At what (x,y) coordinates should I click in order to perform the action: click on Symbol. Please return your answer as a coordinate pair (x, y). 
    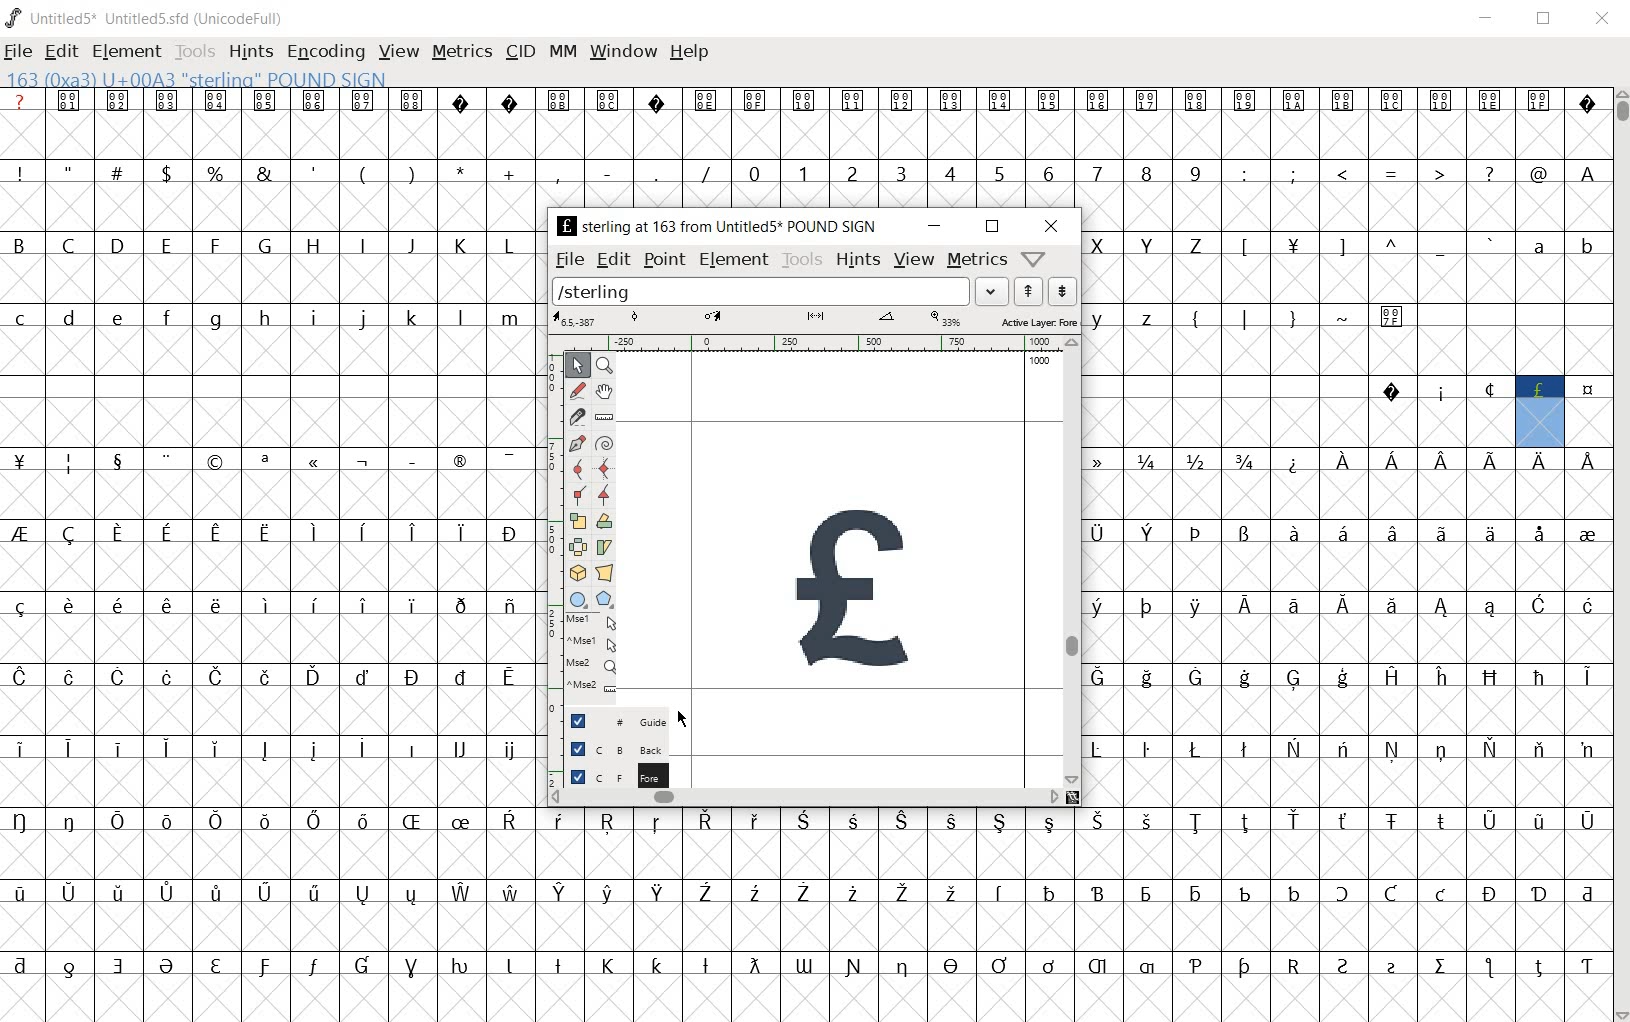
    Looking at the image, I should click on (953, 103).